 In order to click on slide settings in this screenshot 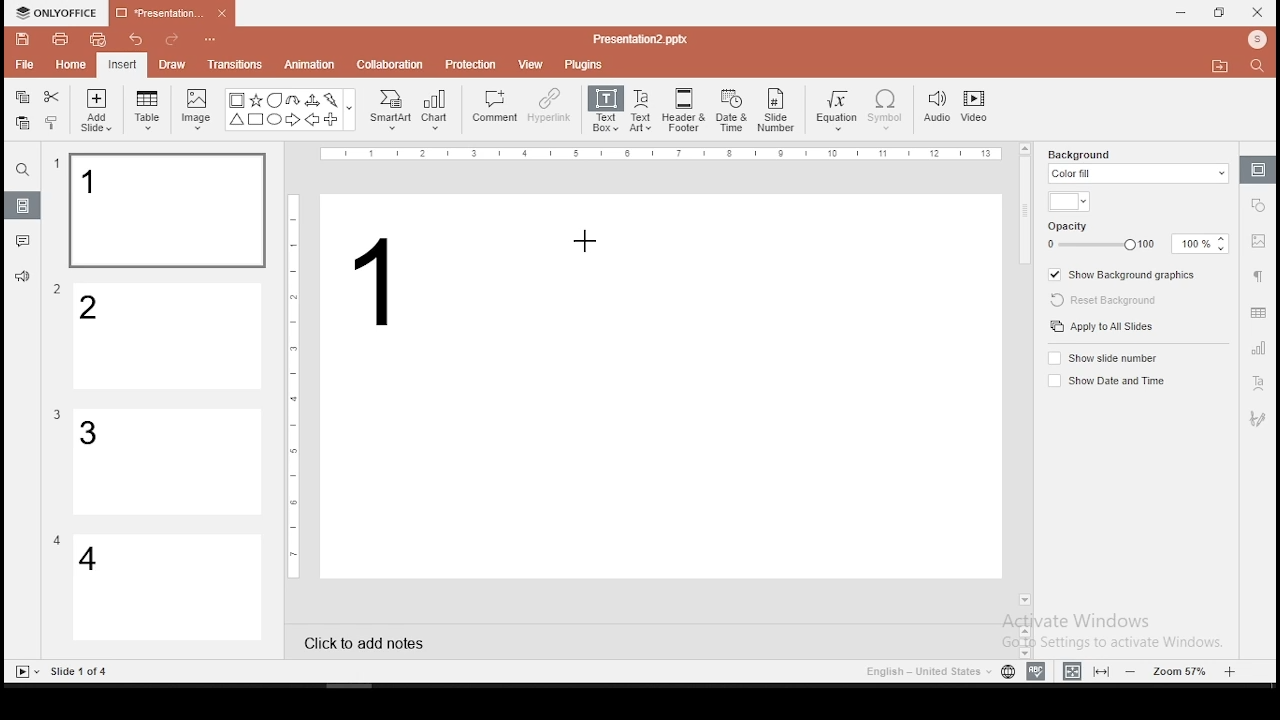, I will do `click(1258, 169)`.